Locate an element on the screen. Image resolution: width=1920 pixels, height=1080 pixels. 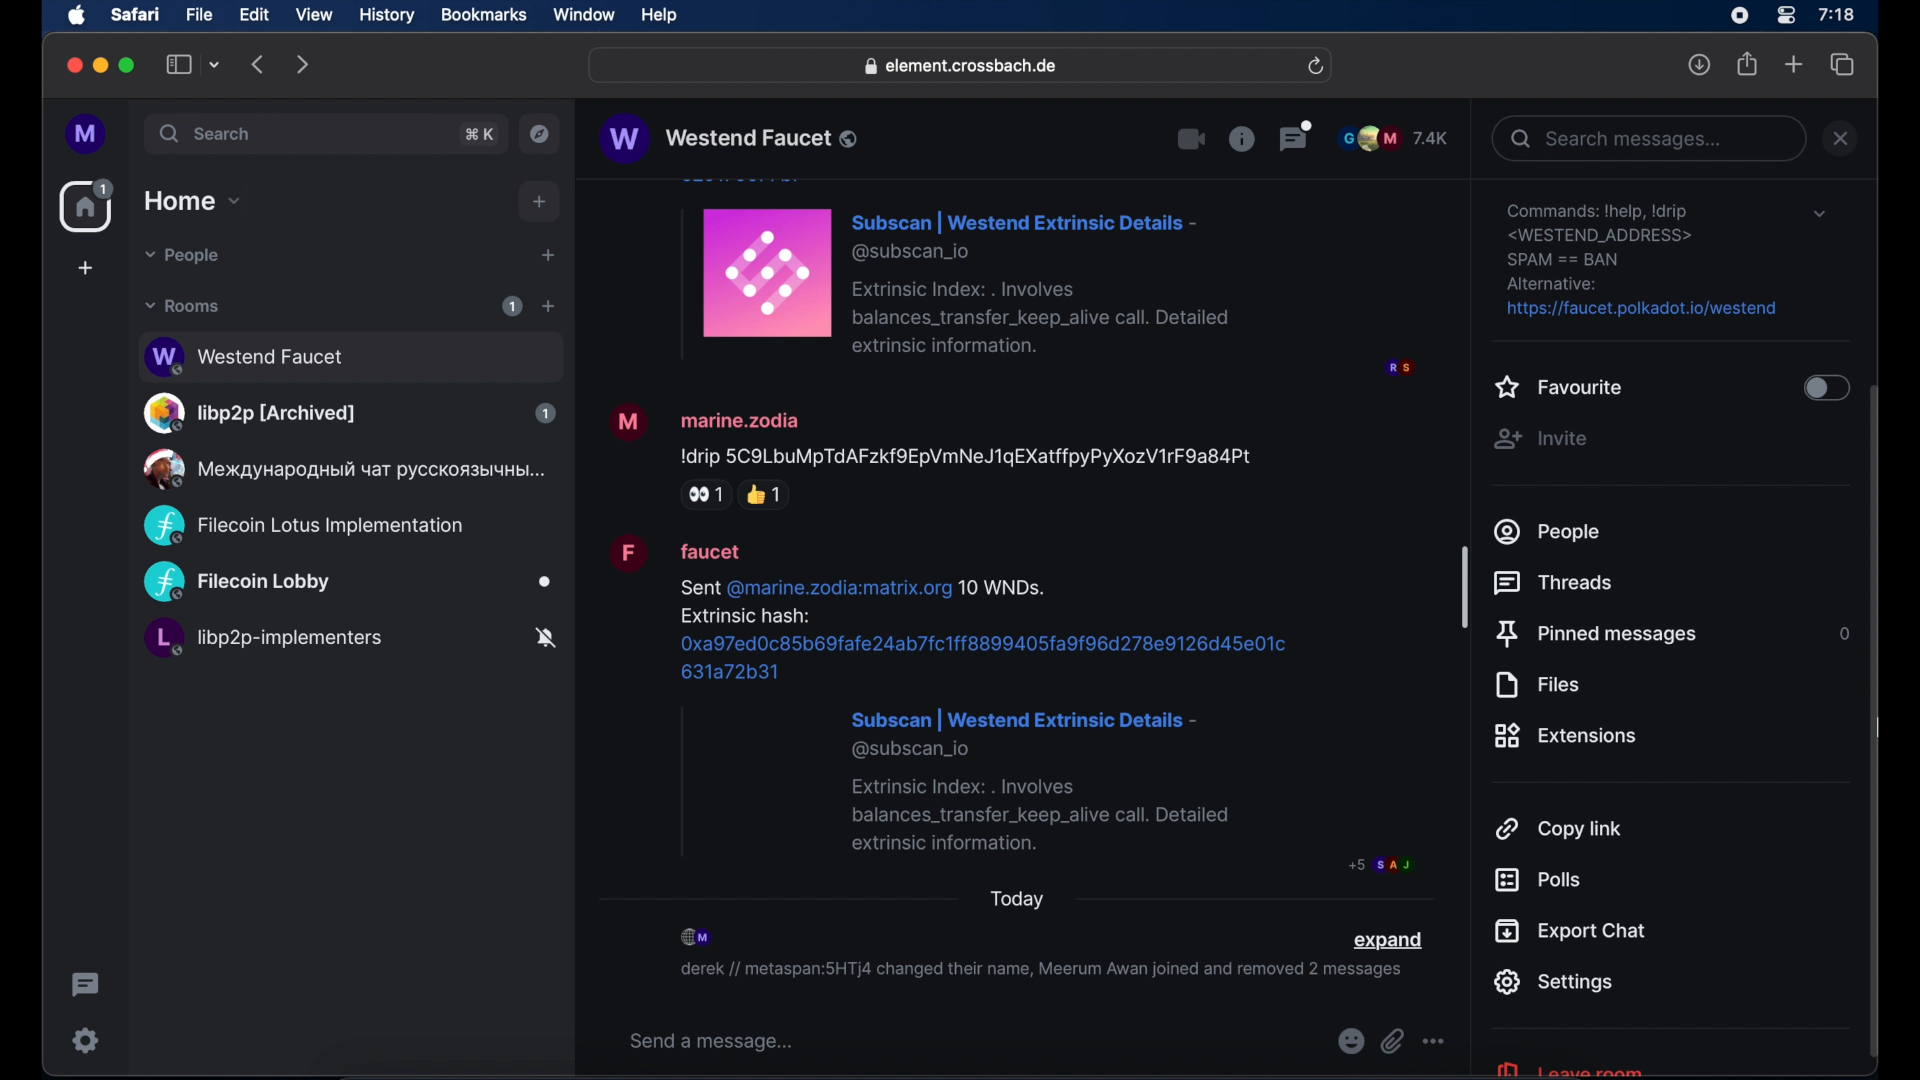
close is located at coordinates (72, 66).